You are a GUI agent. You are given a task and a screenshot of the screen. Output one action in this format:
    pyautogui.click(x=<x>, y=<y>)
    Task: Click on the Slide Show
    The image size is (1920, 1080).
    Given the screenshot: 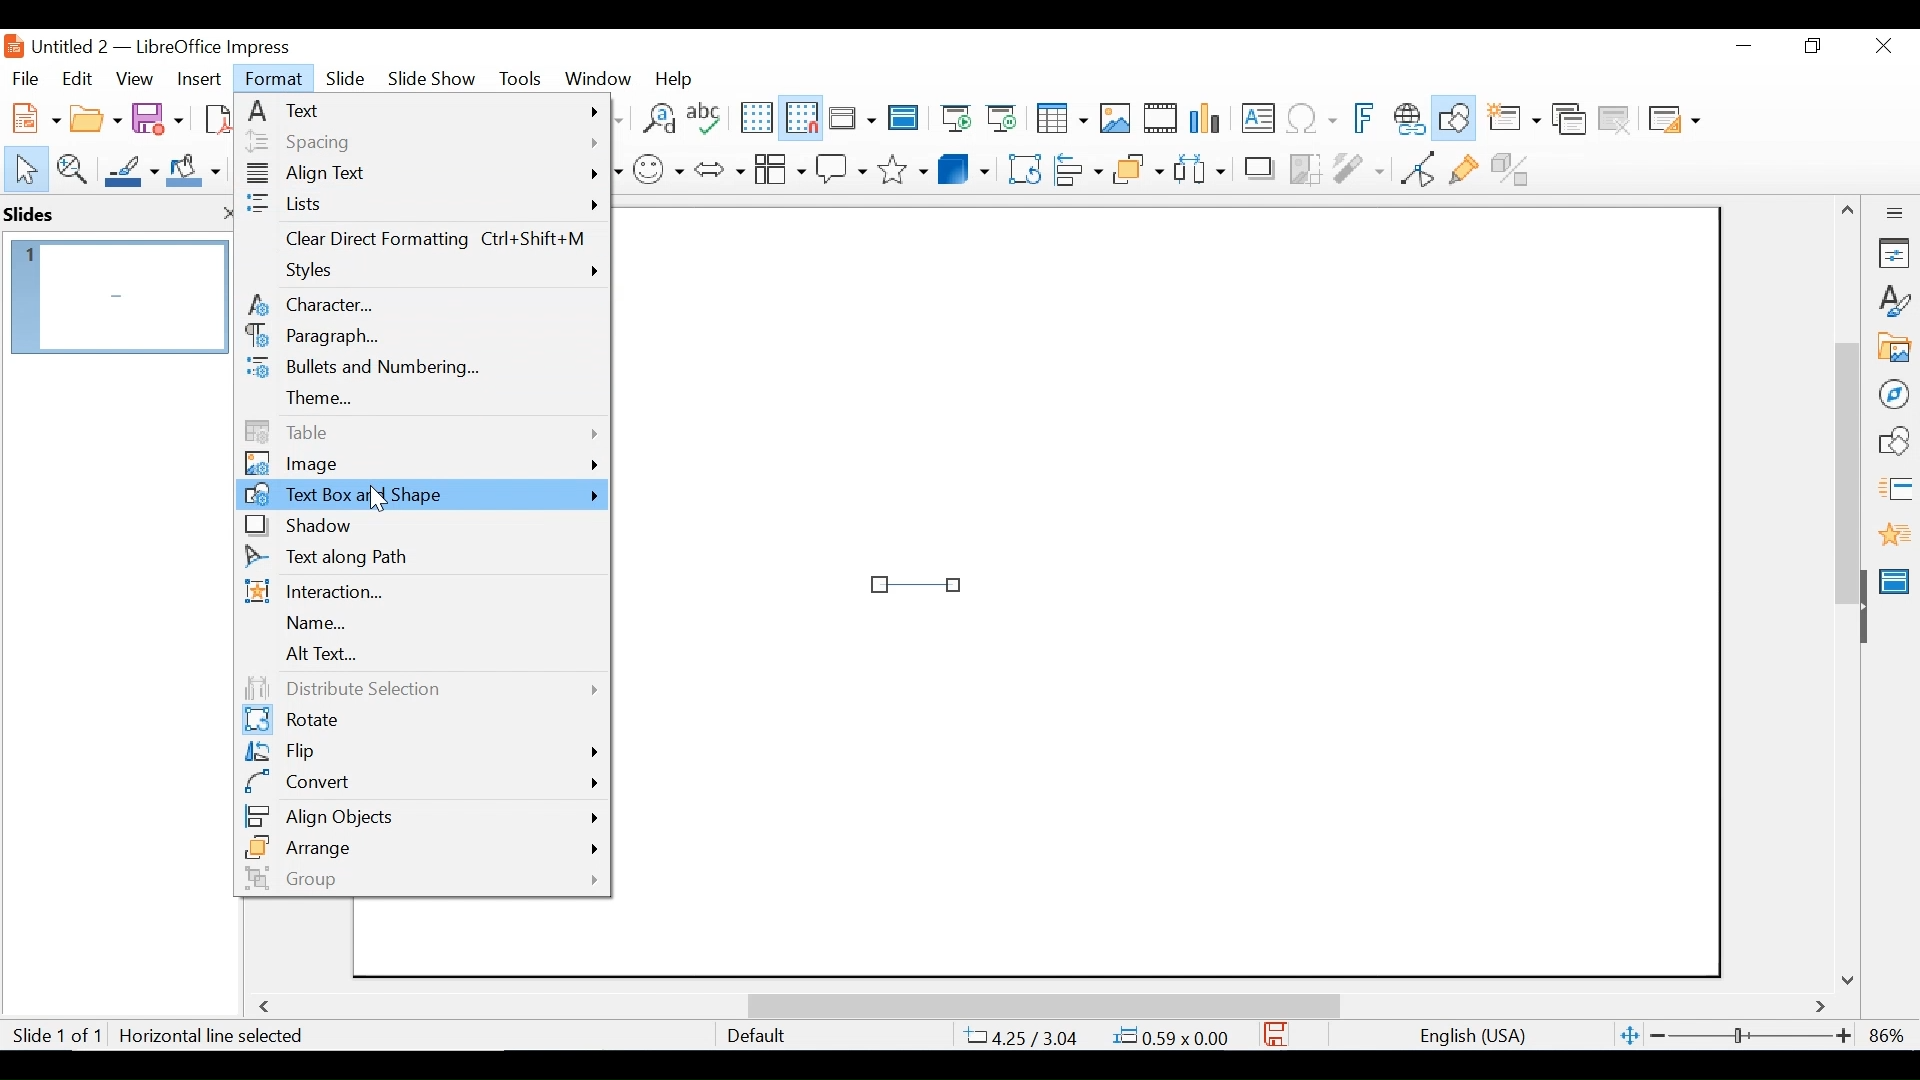 What is the action you would take?
    pyautogui.click(x=433, y=77)
    